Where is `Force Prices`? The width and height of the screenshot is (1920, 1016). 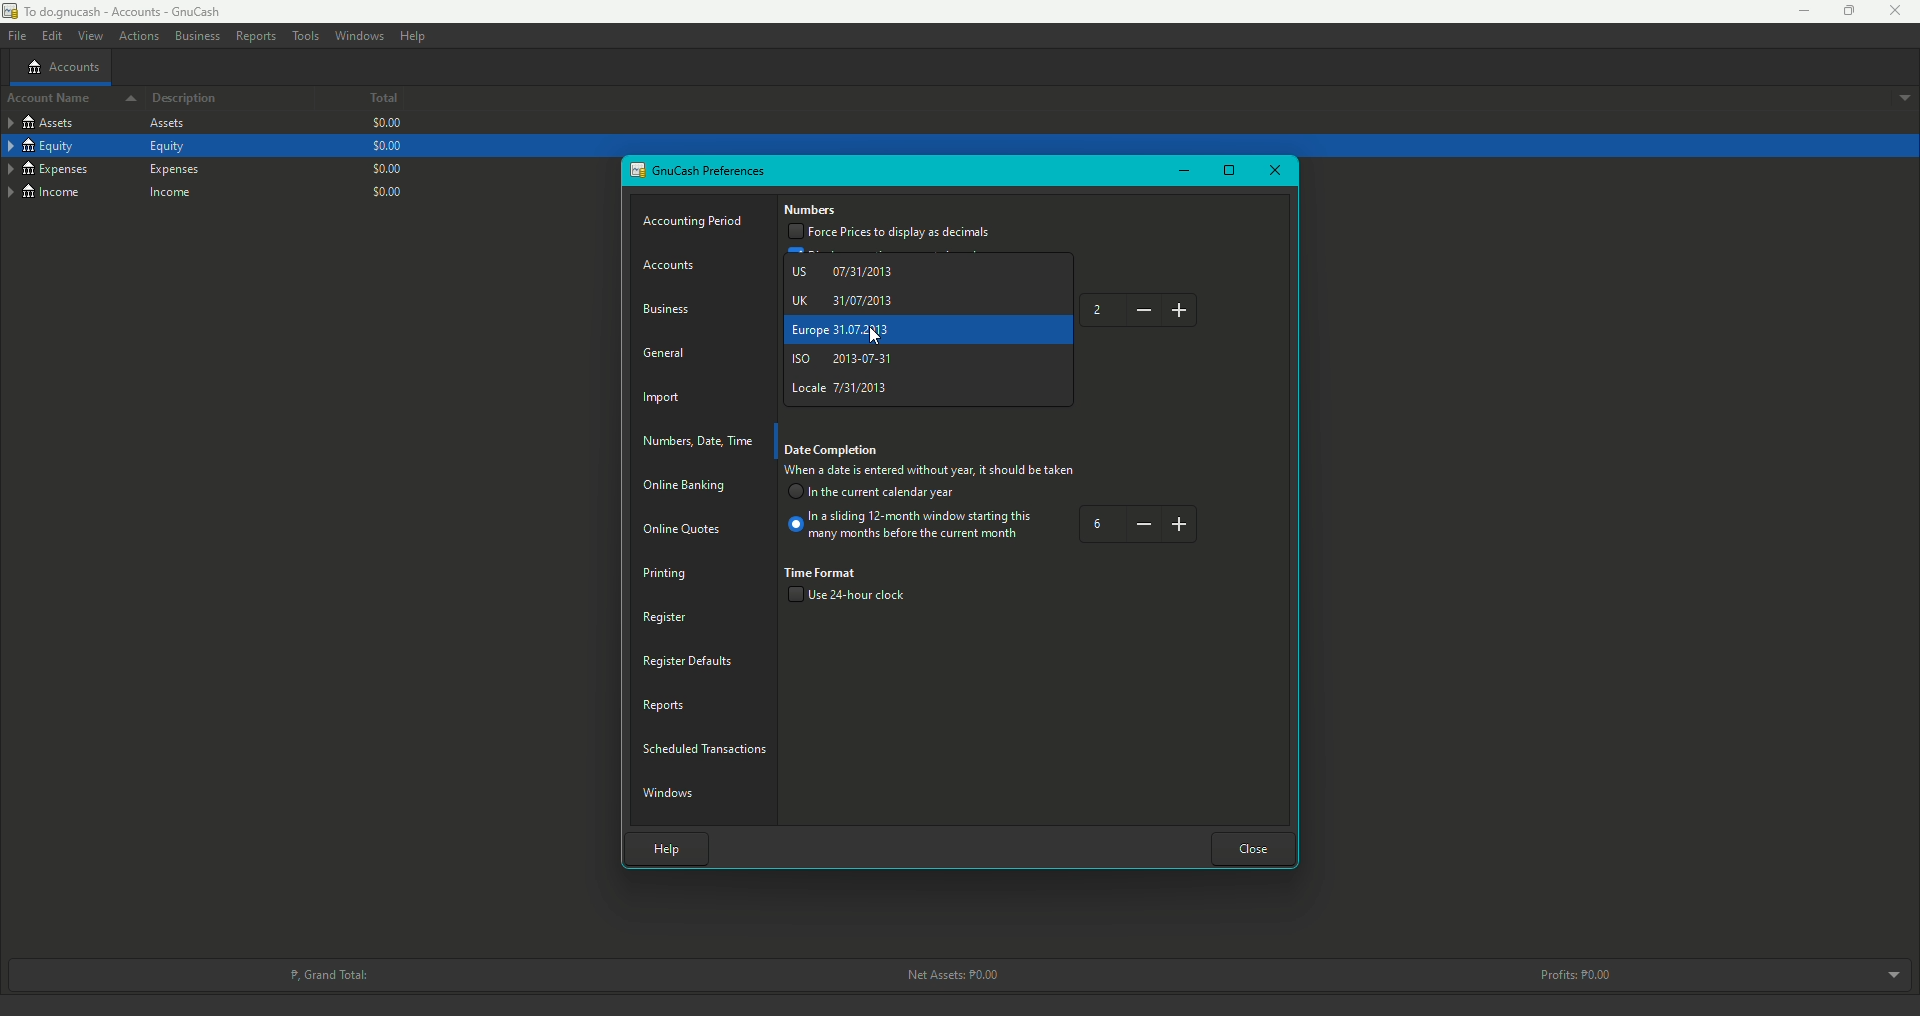
Force Prices is located at coordinates (890, 233).